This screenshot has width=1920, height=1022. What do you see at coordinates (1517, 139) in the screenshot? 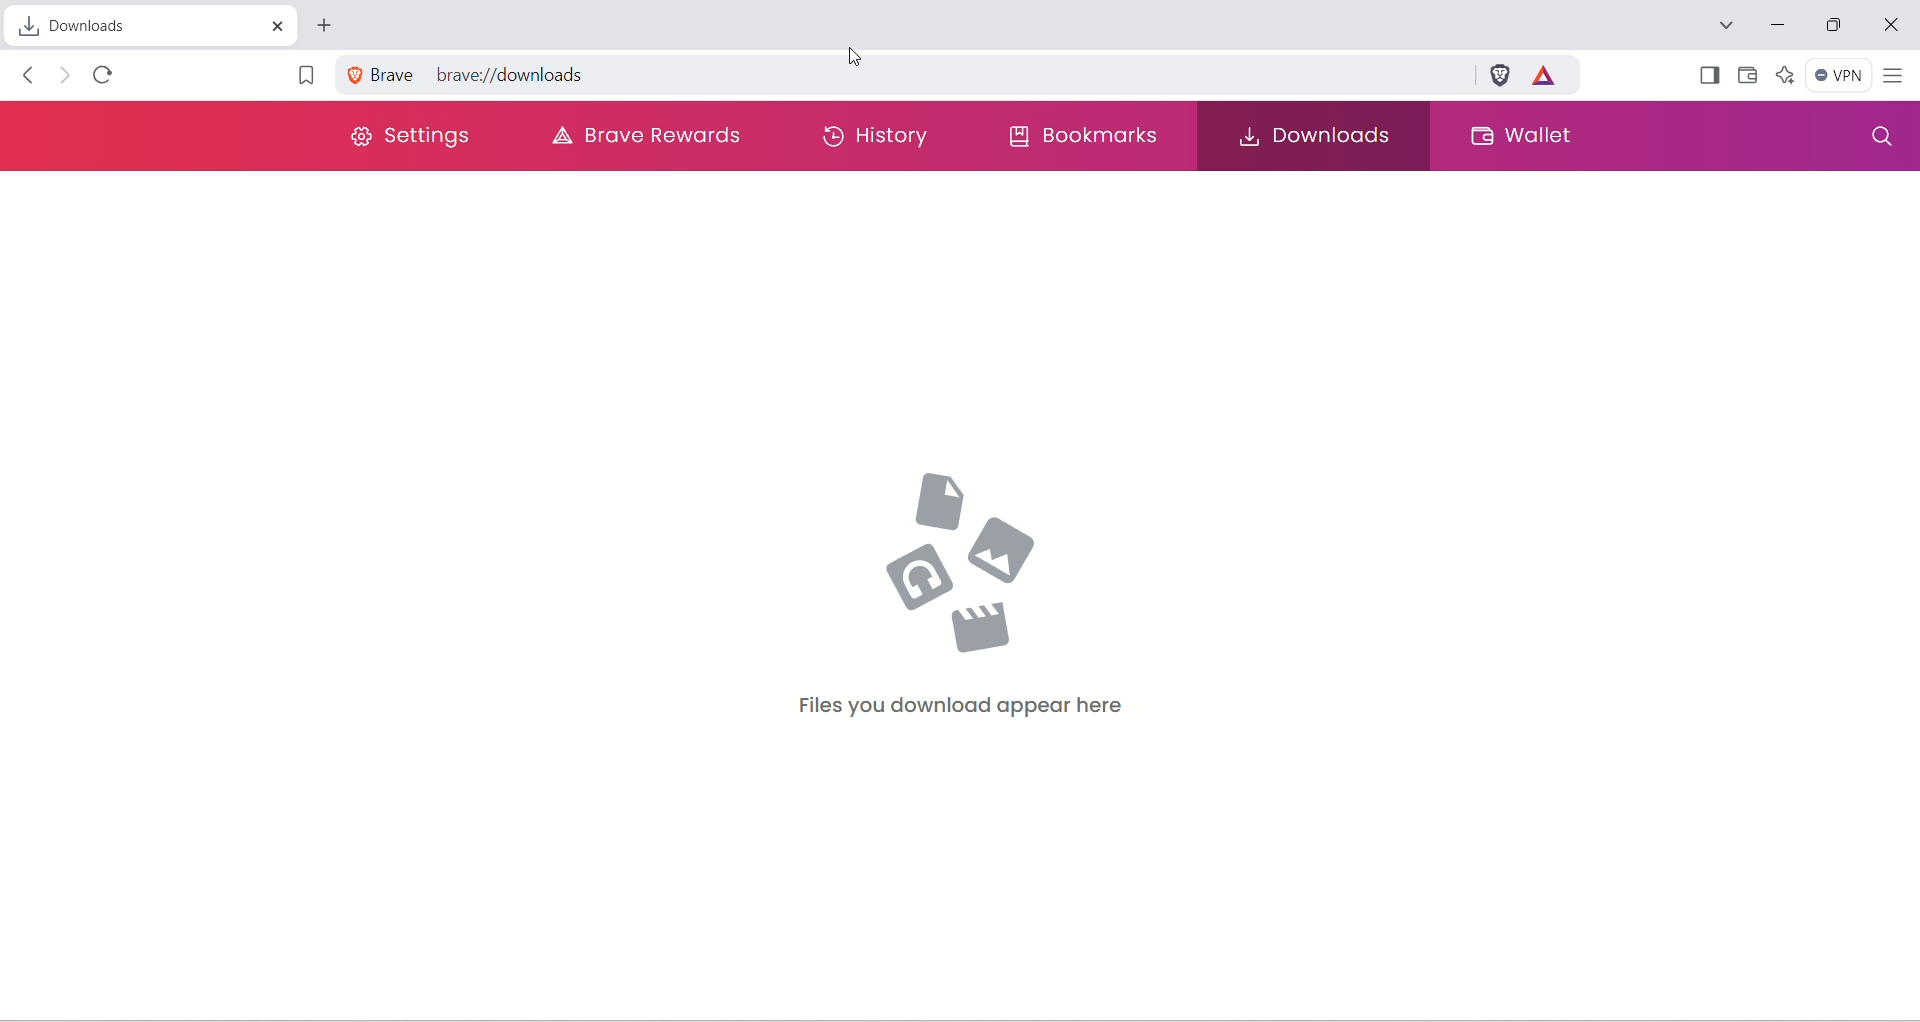
I see `wallet` at bounding box center [1517, 139].